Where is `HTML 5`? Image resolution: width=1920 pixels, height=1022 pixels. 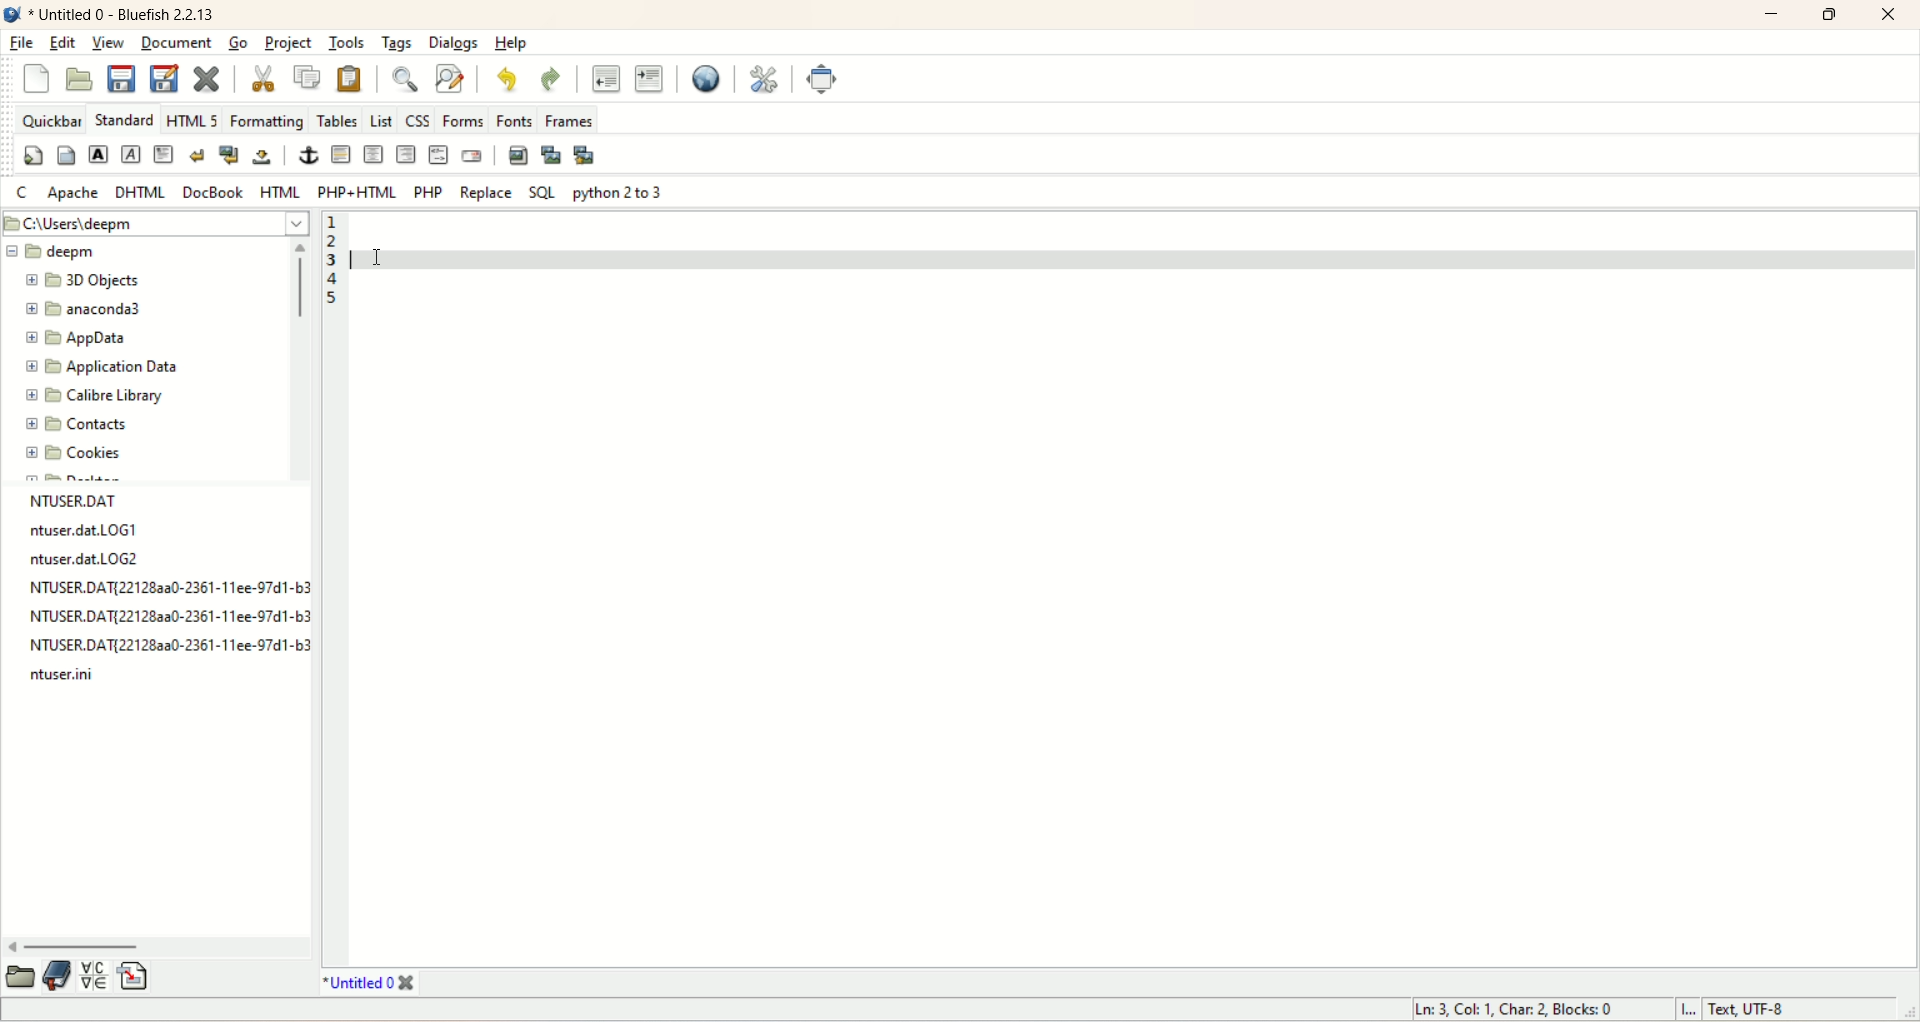 HTML 5 is located at coordinates (193, 120).